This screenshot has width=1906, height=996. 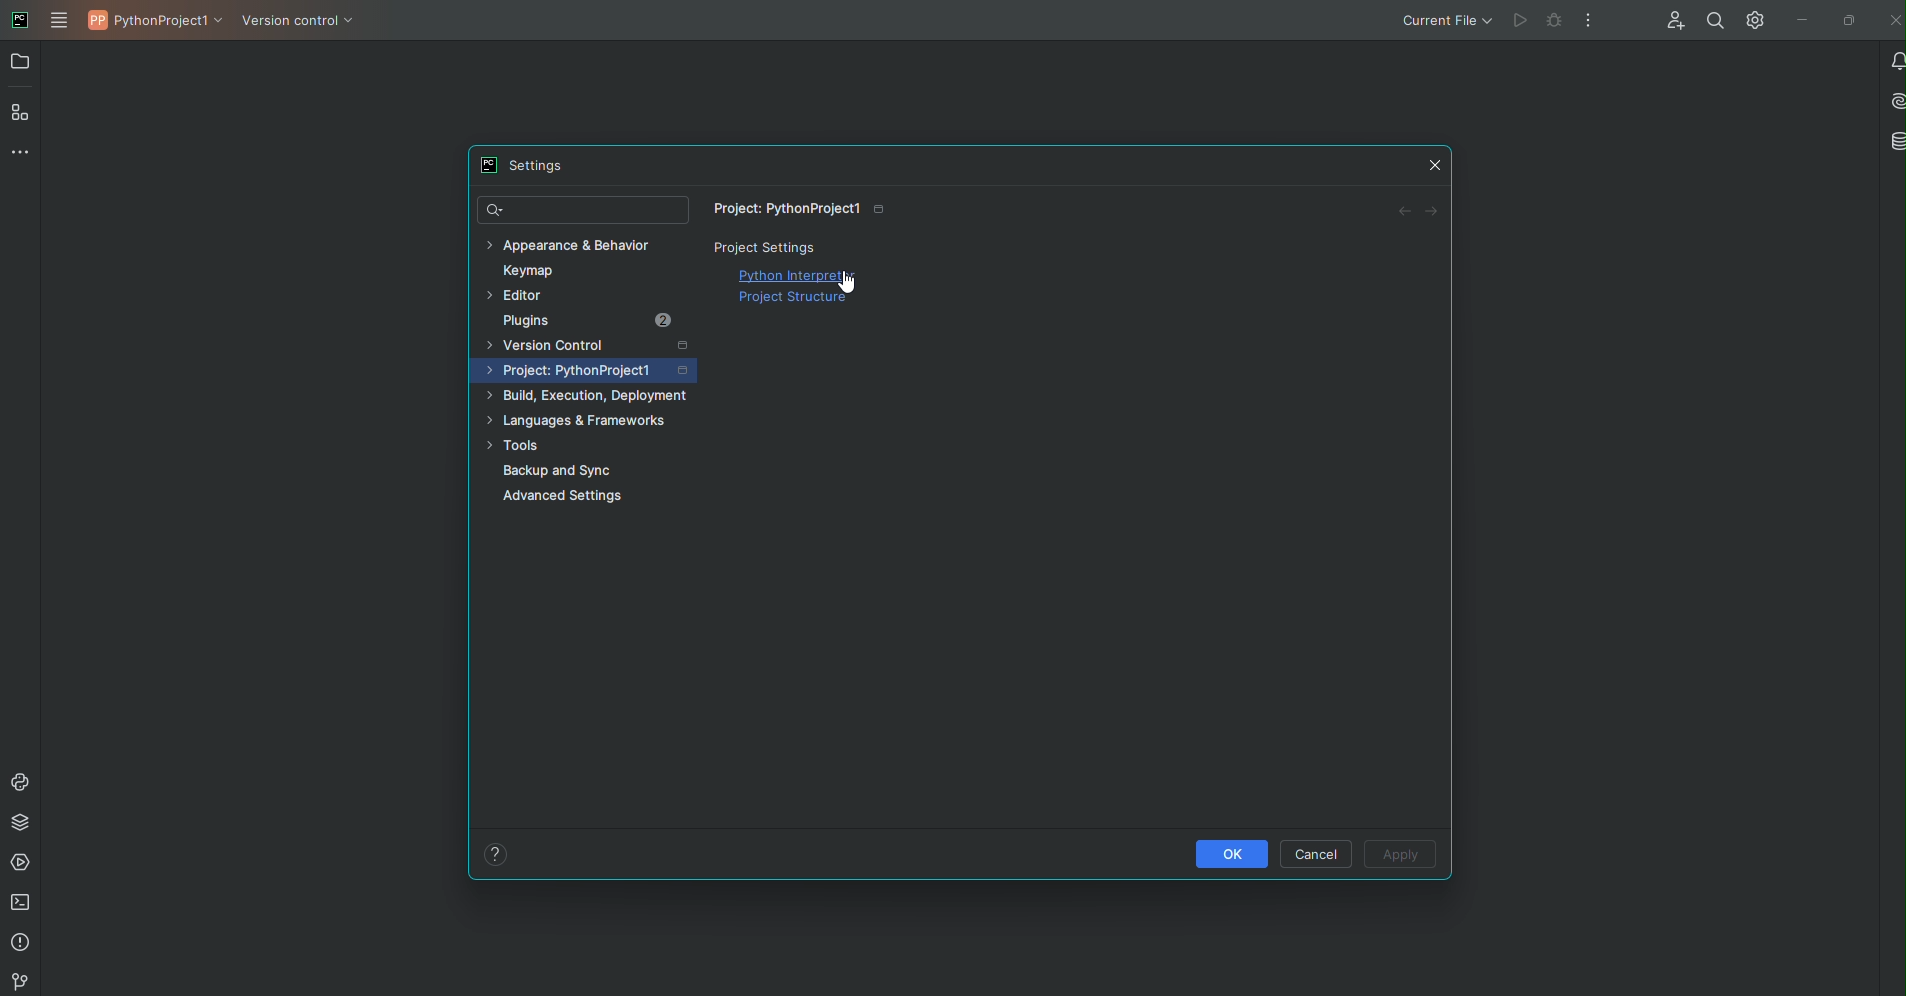 What do you see at coordinates (1436, 166) in the screenshot?
I see `Close` at bounding box center [1436, 166].